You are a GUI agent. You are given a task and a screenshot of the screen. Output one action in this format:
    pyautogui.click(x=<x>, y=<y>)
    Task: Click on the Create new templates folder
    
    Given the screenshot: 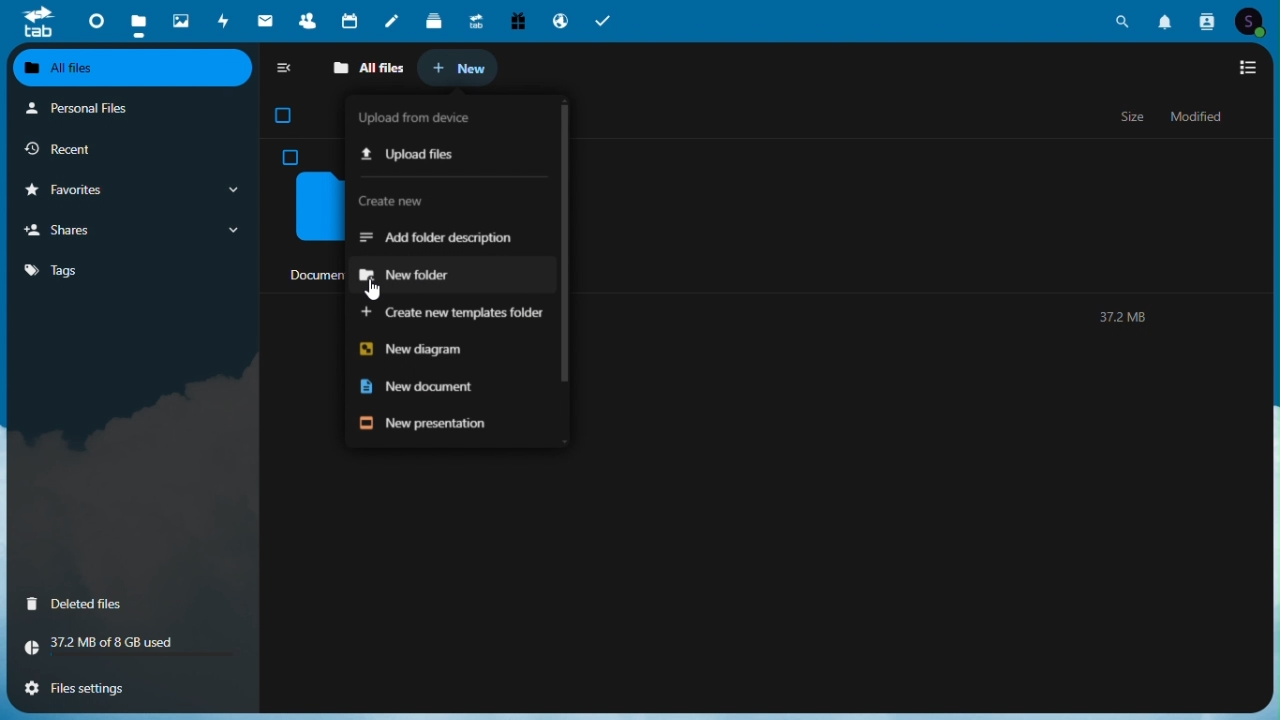 What is the action you would take?
    pyautogui.click(x=452, y=314)
    